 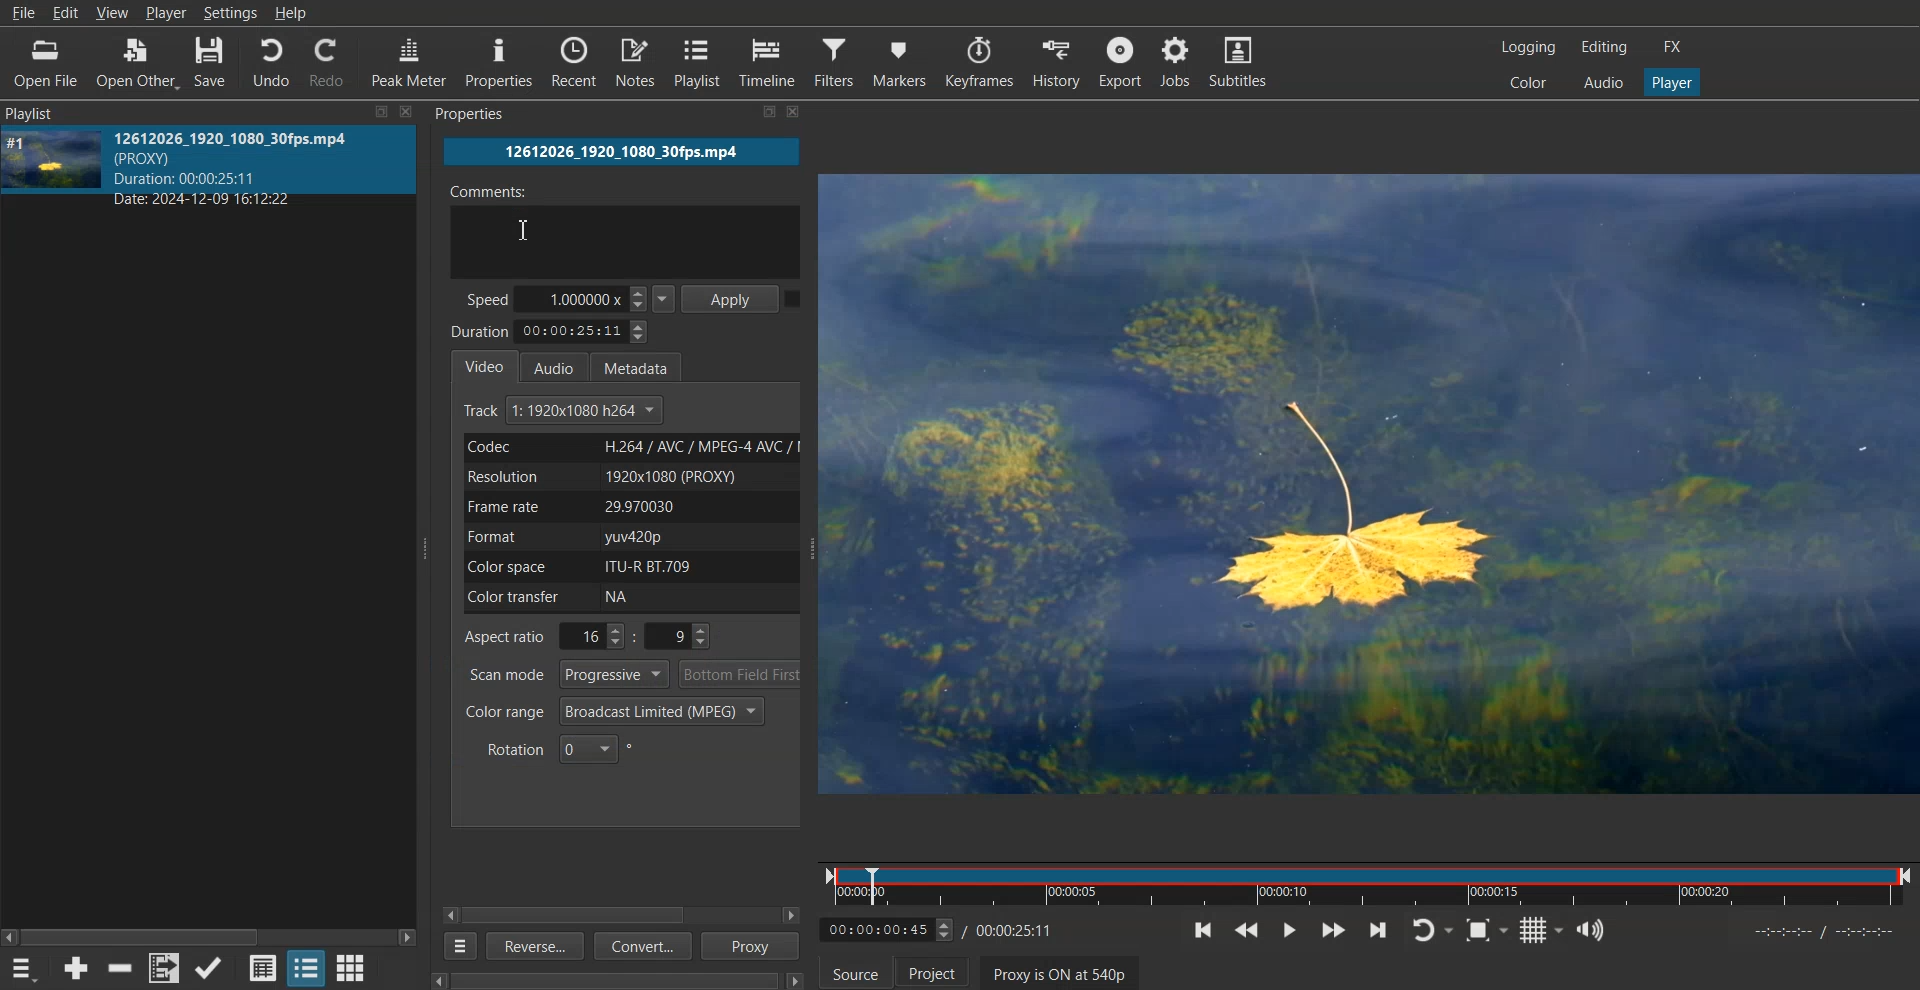 What do you see at coordinates (855, 971) in the screenshot?
I see `Source` at bounding box center [855, 971].